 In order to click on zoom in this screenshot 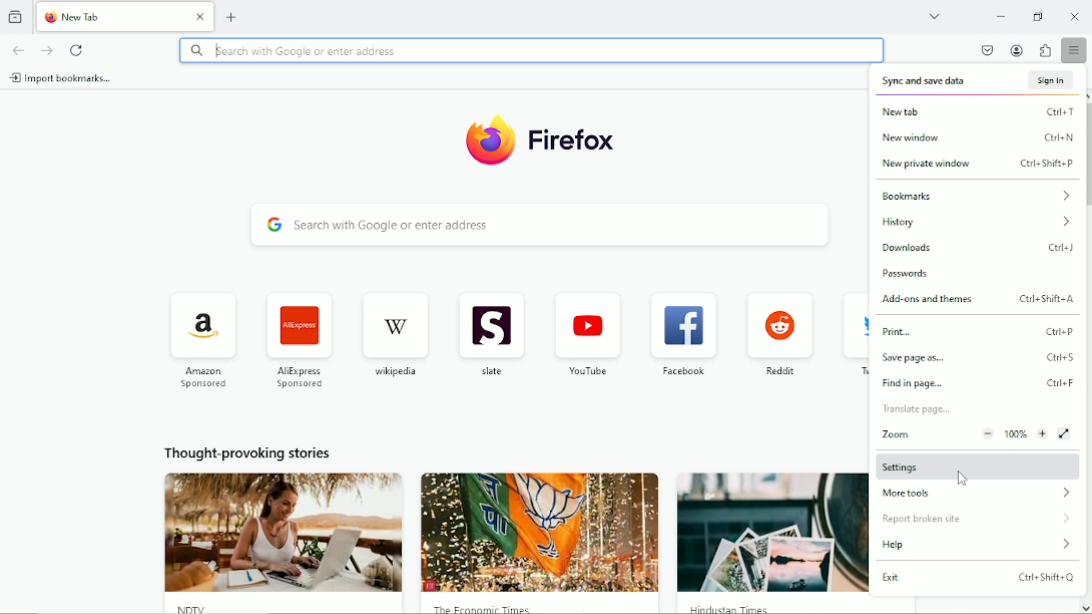, I will do `click(963, 434)`.